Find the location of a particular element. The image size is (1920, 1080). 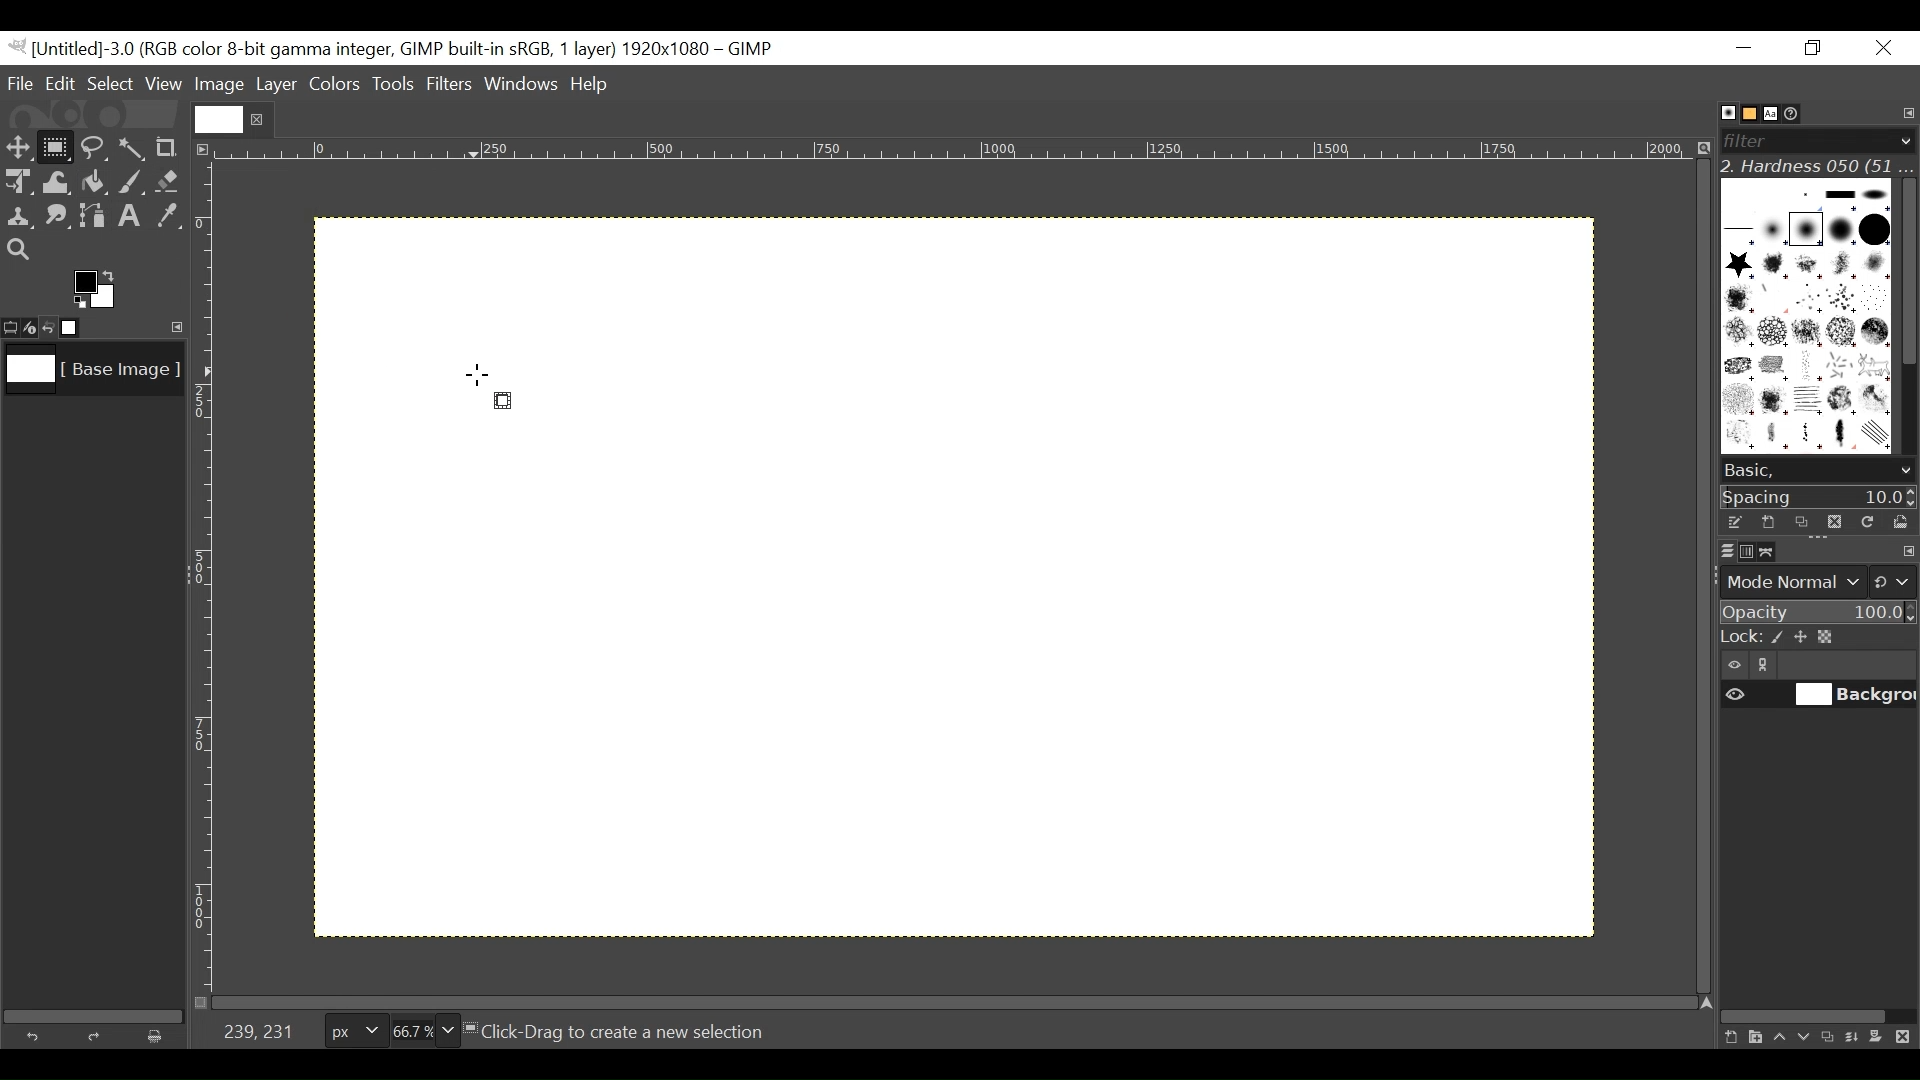

Brushes is located at coordinates (1718, 113).